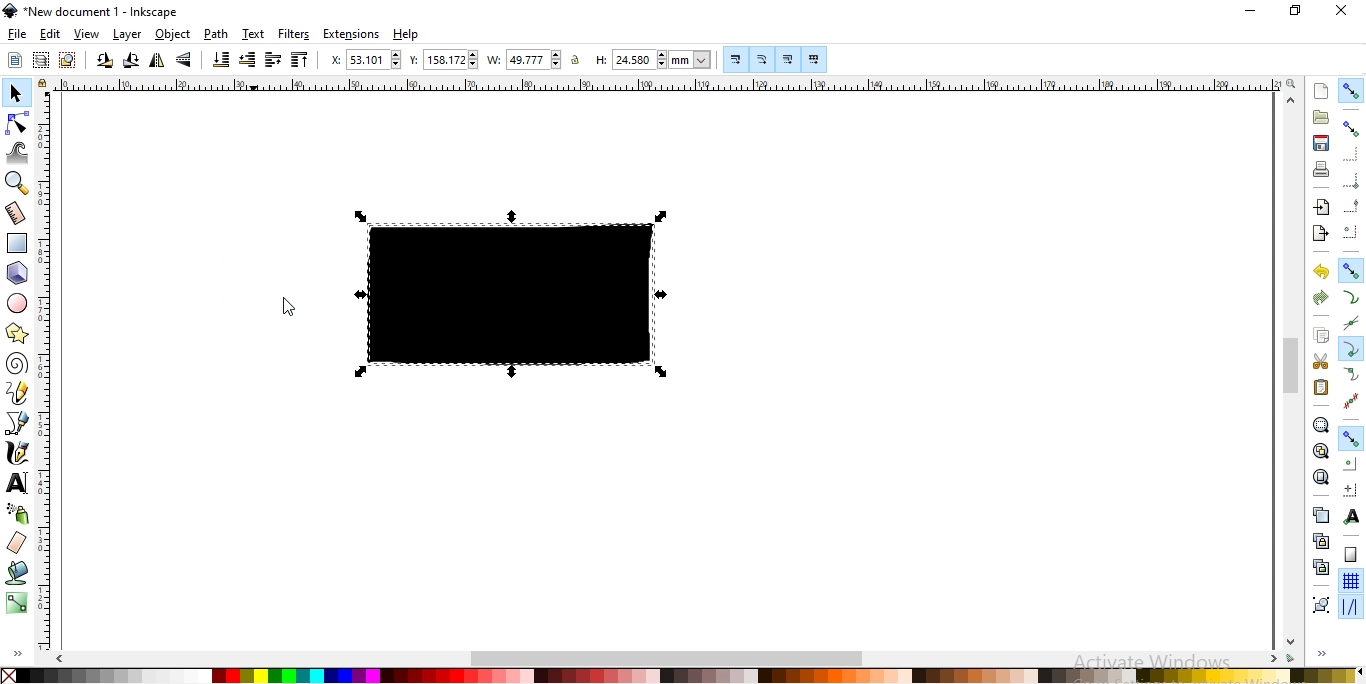 This screenshot has height=684, width=1366. I want to click on  color, so click(685, 675).